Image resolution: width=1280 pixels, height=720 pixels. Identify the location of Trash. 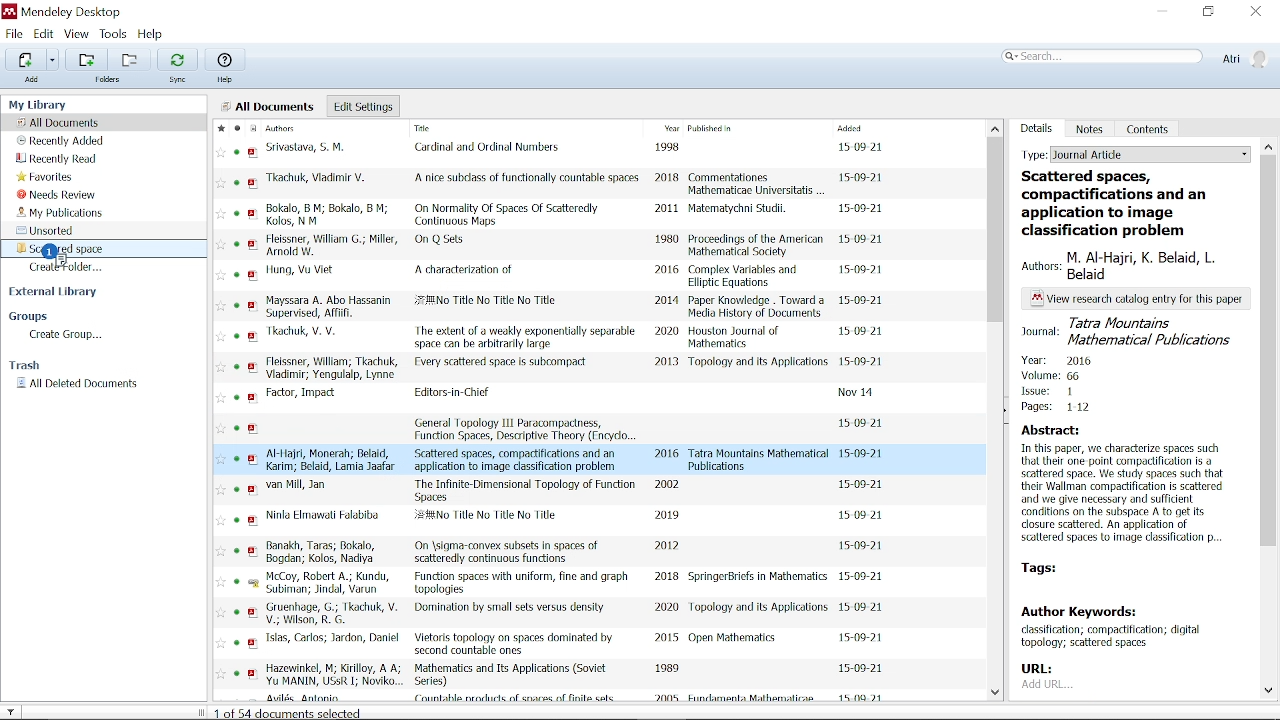
(30, 366).